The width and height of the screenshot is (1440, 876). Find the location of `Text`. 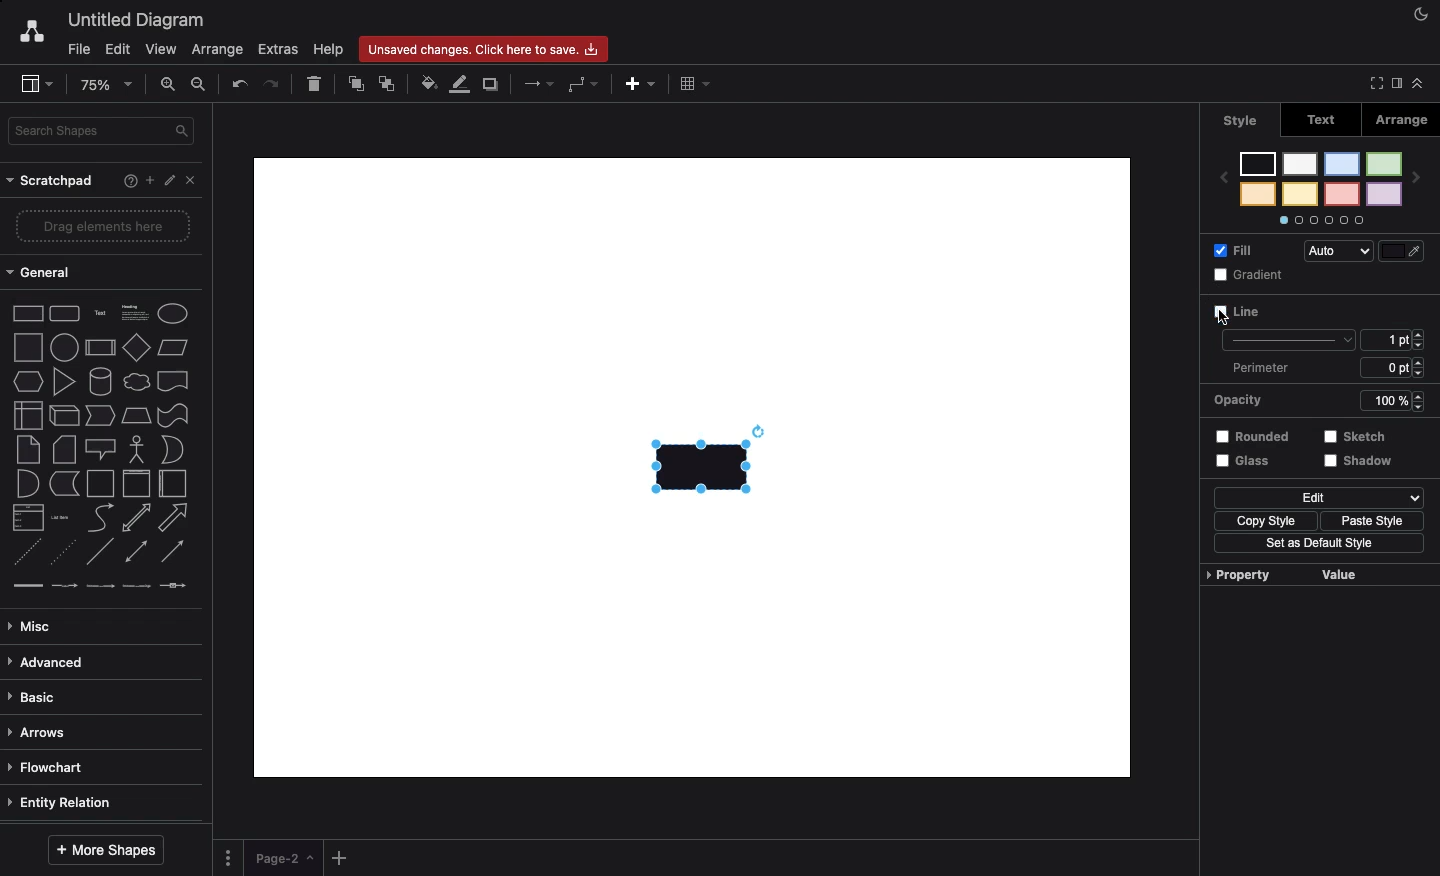

Text is located at coordinates (1317, 120).